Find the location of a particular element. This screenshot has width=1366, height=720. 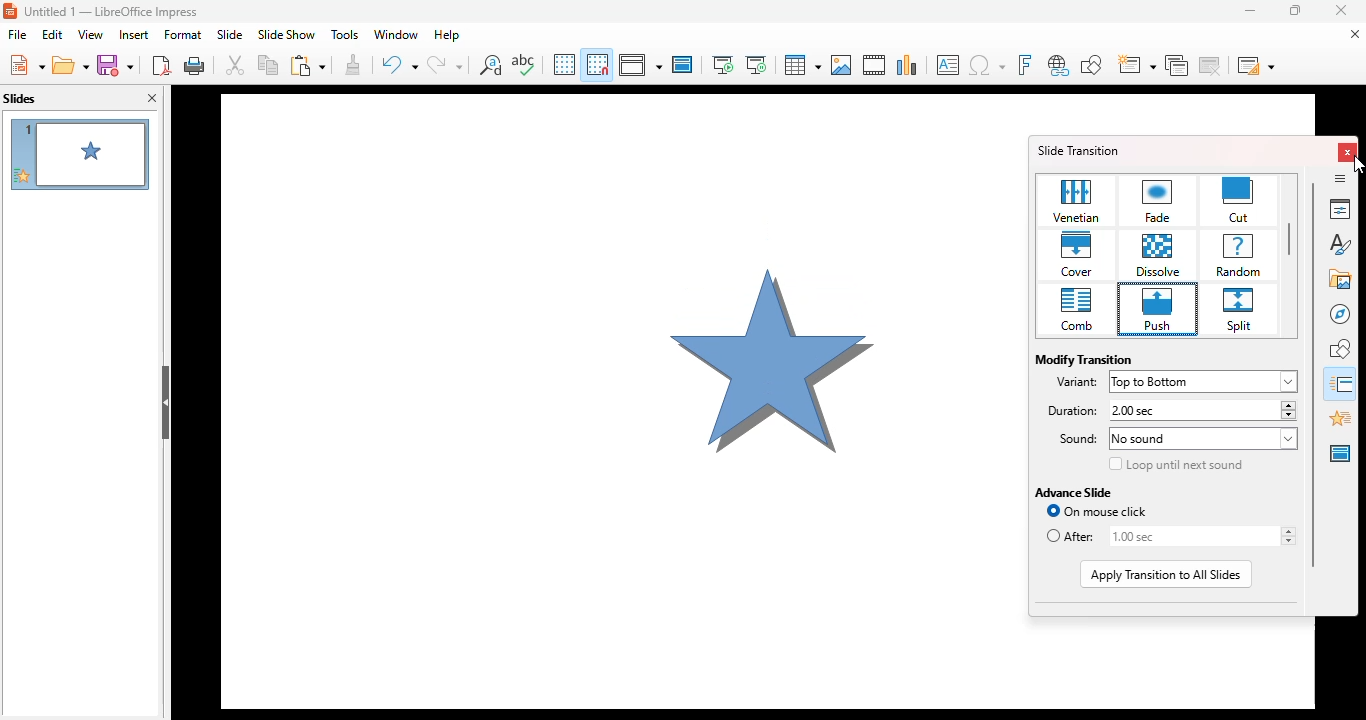

paste is located at coordinates (307, 65).